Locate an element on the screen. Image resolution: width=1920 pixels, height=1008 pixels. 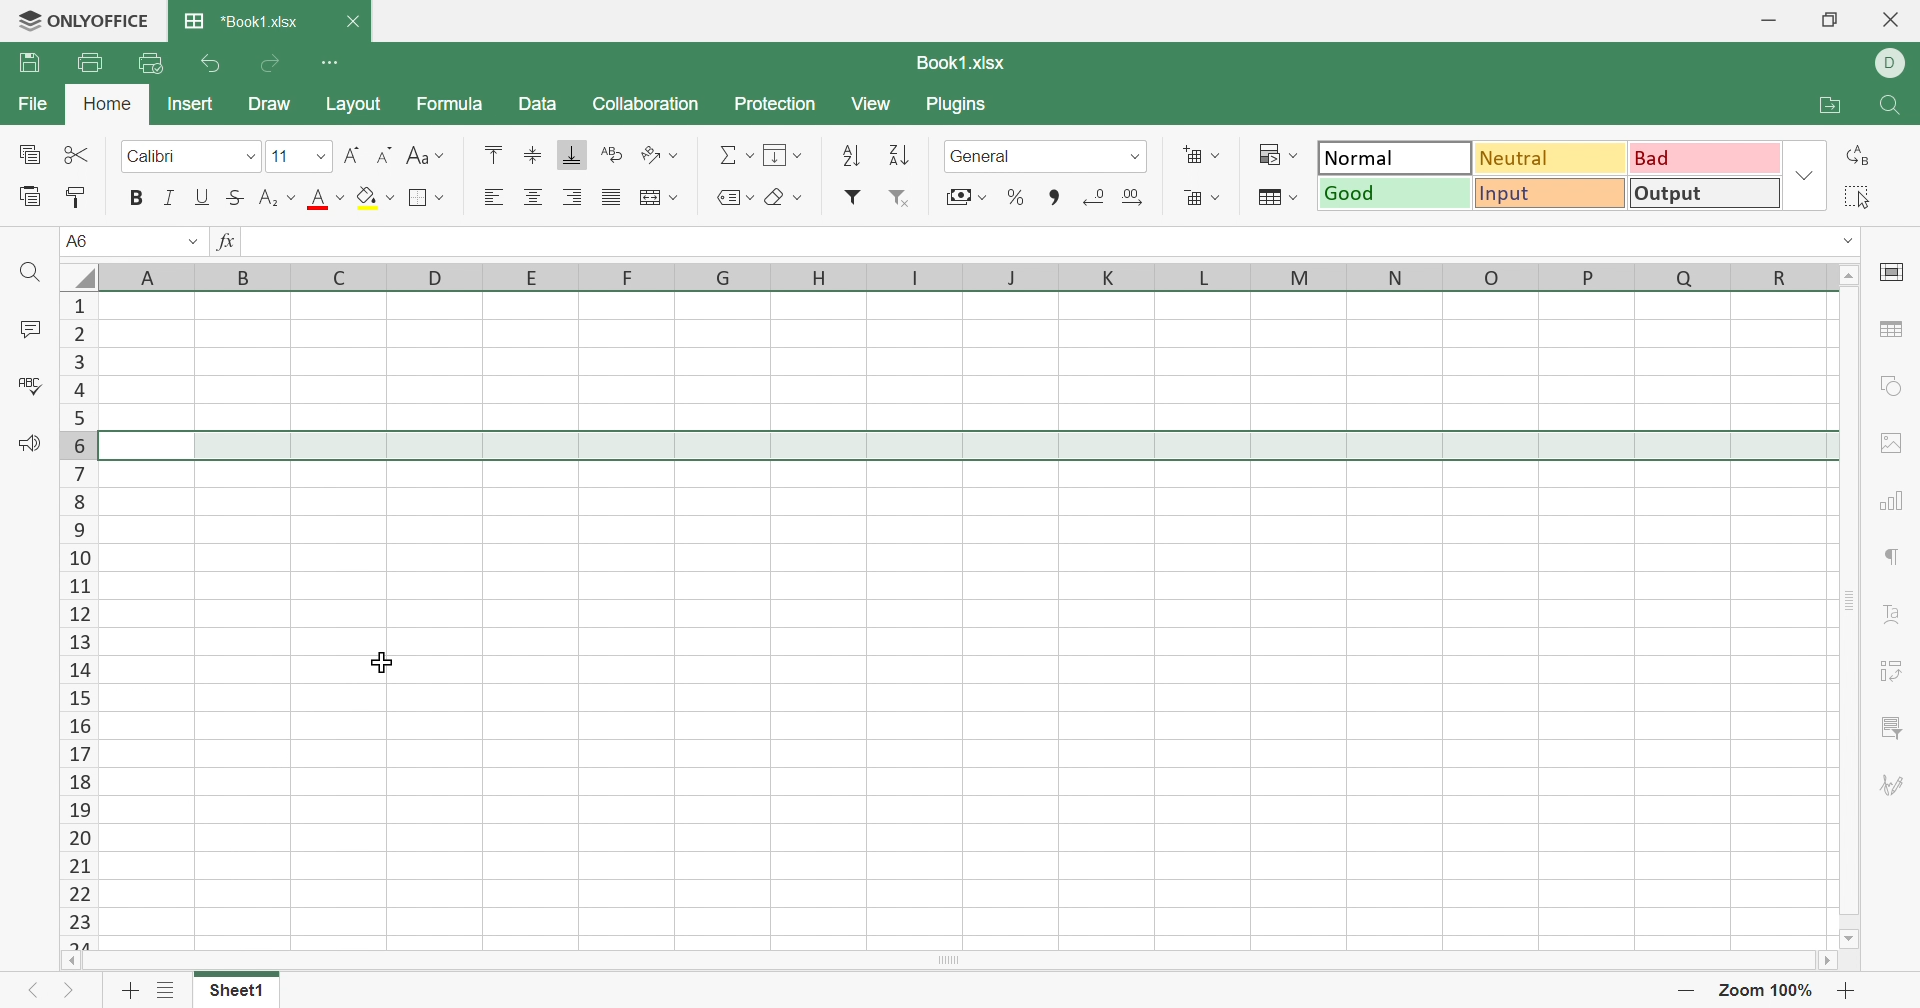
Paragraph settings is located at coordinates (1891, 558).